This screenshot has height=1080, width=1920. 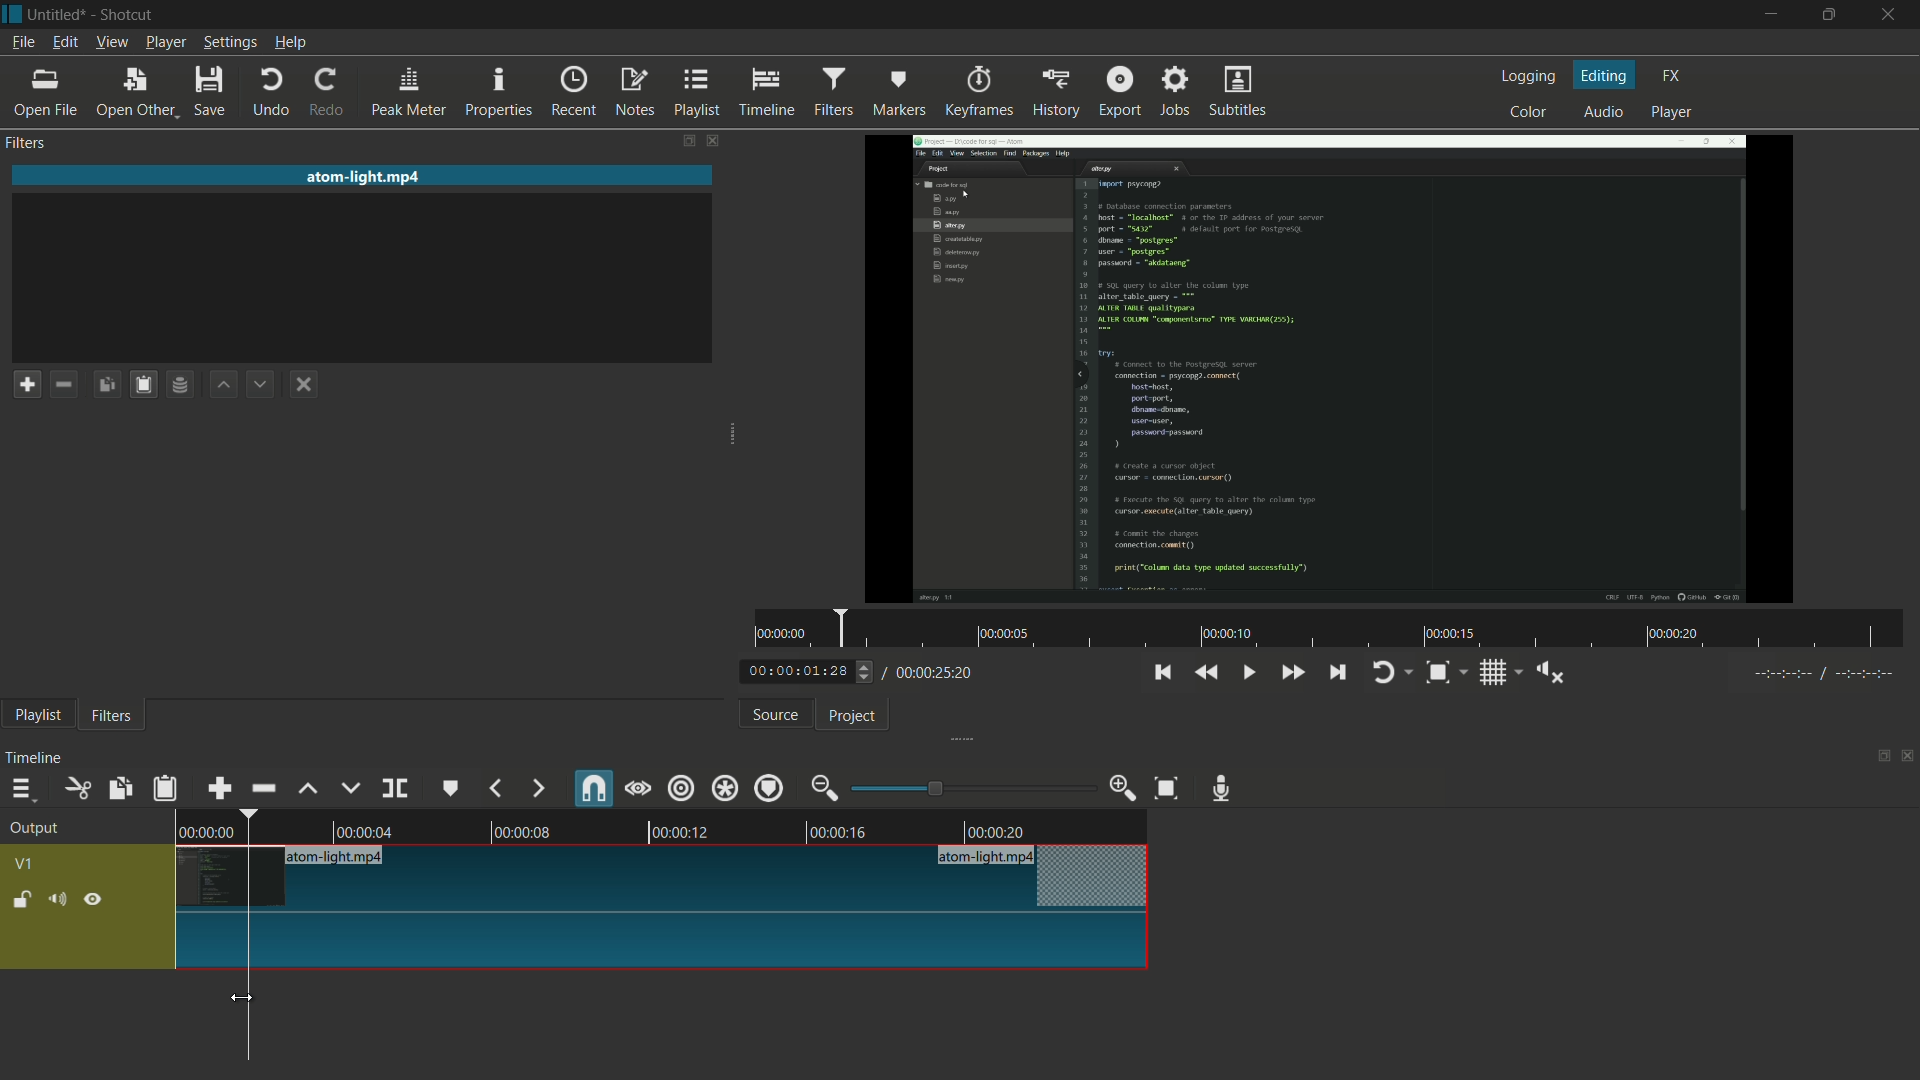 What do you see at coordinates (56, 898) in the screenshot?
I see `mute` at bounding box center [56, 898].